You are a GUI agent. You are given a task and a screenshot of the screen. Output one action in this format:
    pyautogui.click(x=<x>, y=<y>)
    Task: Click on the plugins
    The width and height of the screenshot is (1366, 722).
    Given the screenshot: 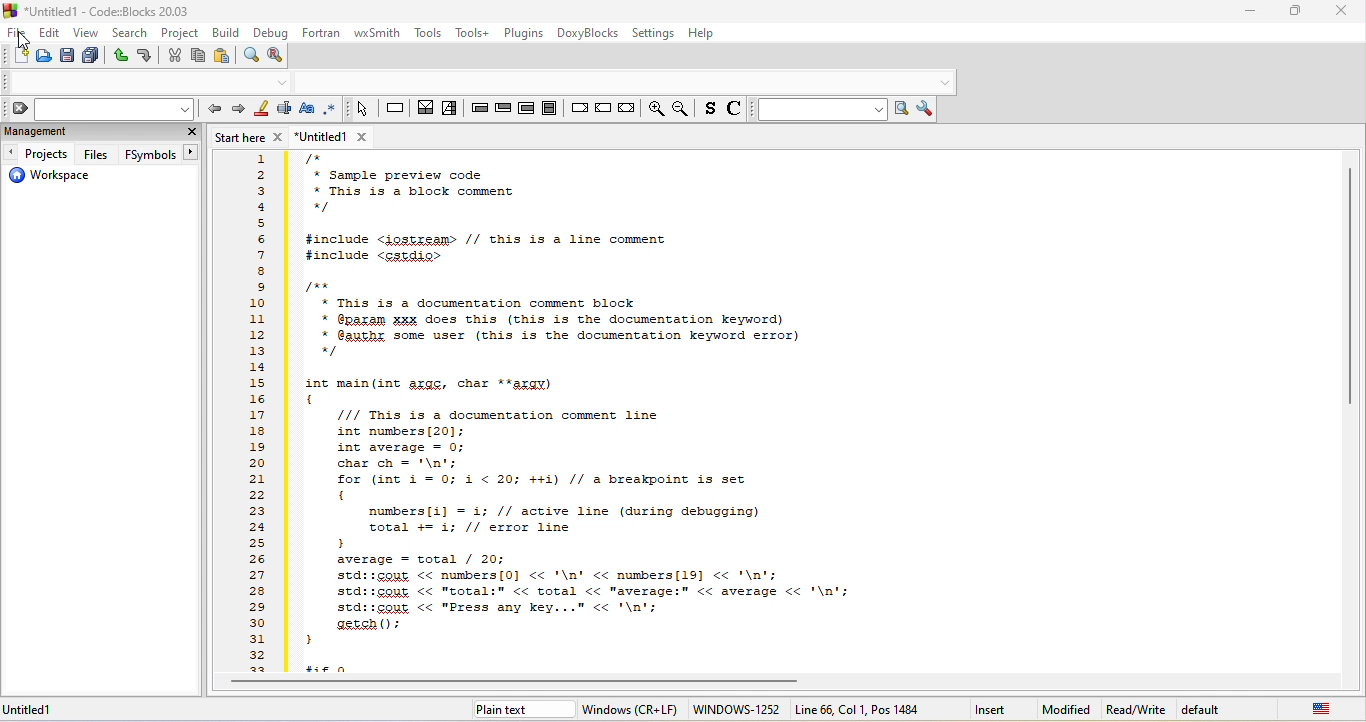 What is the action you would take?
    pyautogui.click(x=525, y=33)
    